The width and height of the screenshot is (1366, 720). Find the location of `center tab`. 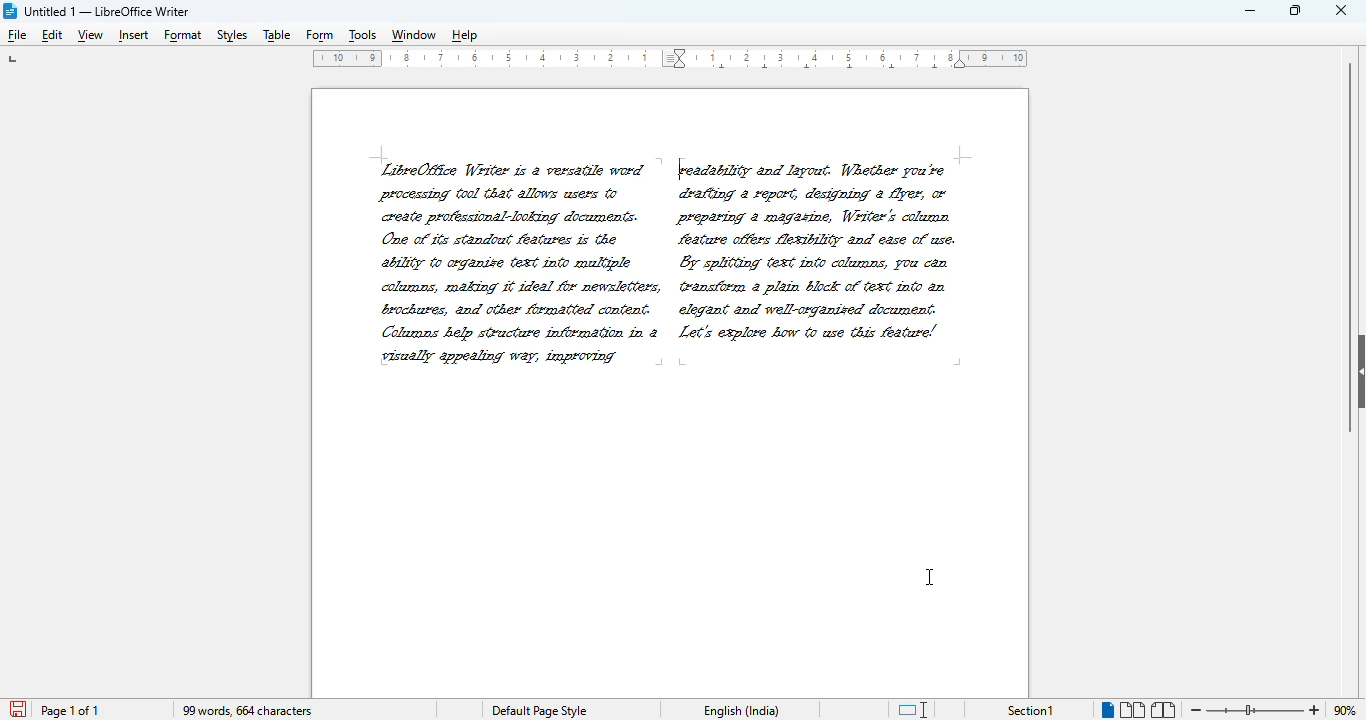

center tab is located at coordinates (893, 68).